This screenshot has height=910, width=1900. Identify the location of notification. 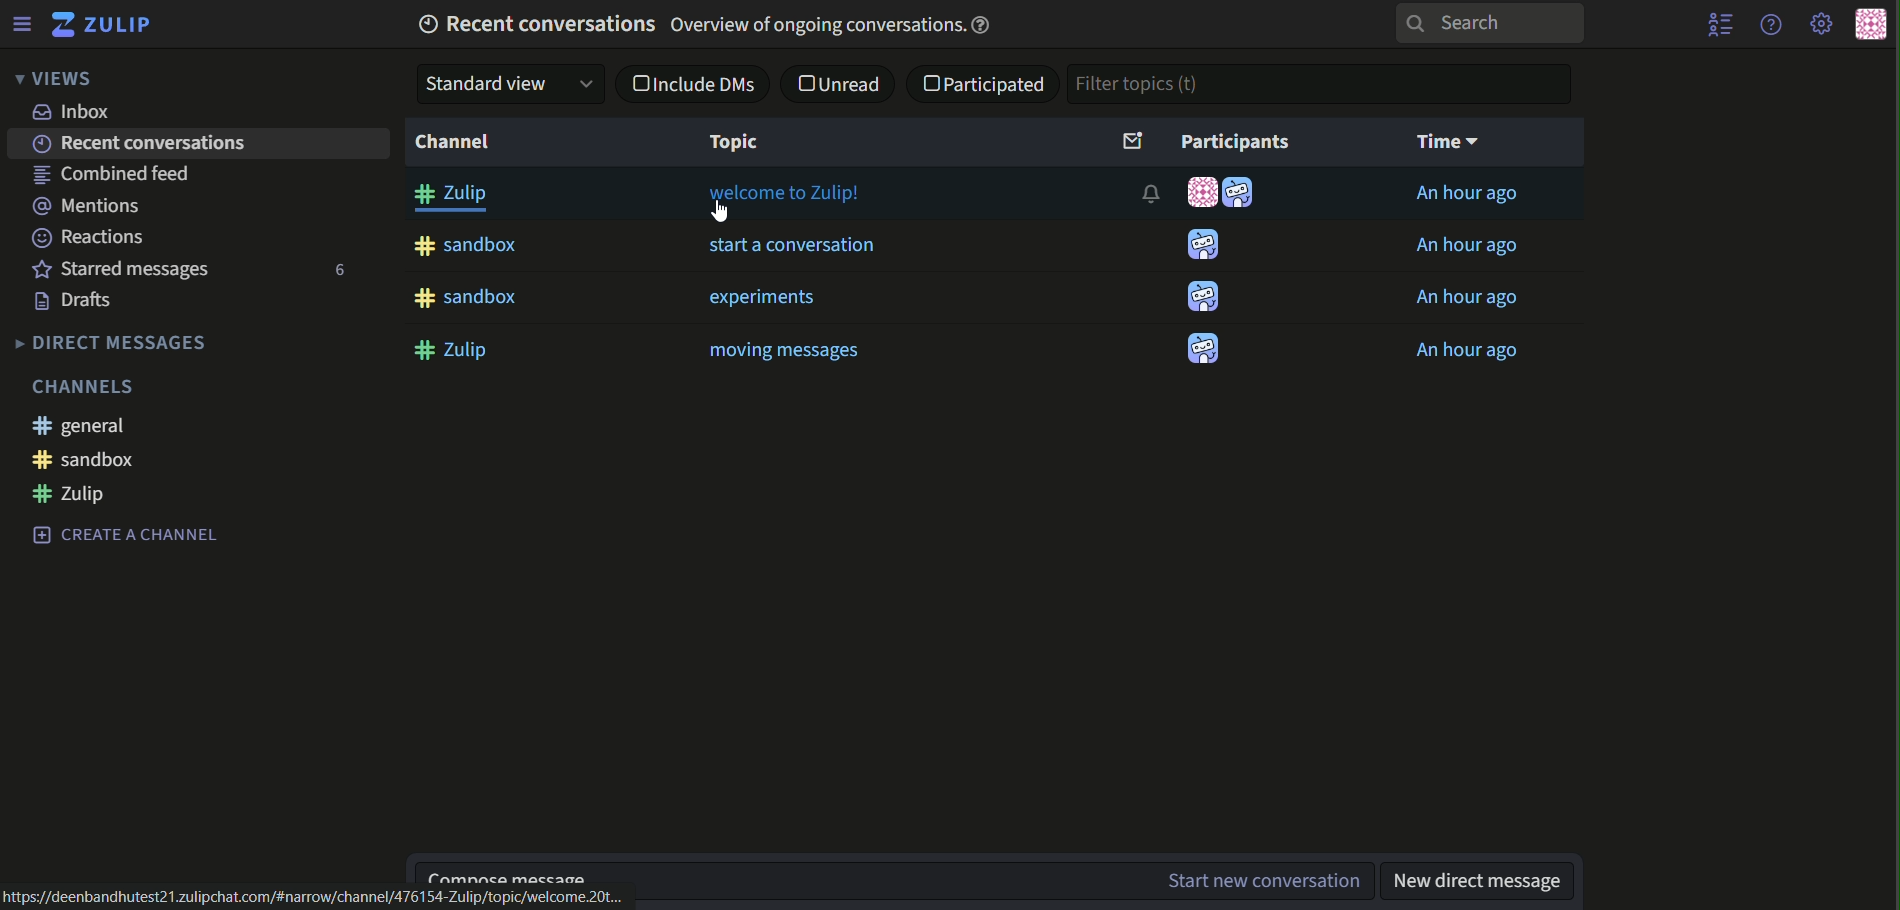
(1151, 192).